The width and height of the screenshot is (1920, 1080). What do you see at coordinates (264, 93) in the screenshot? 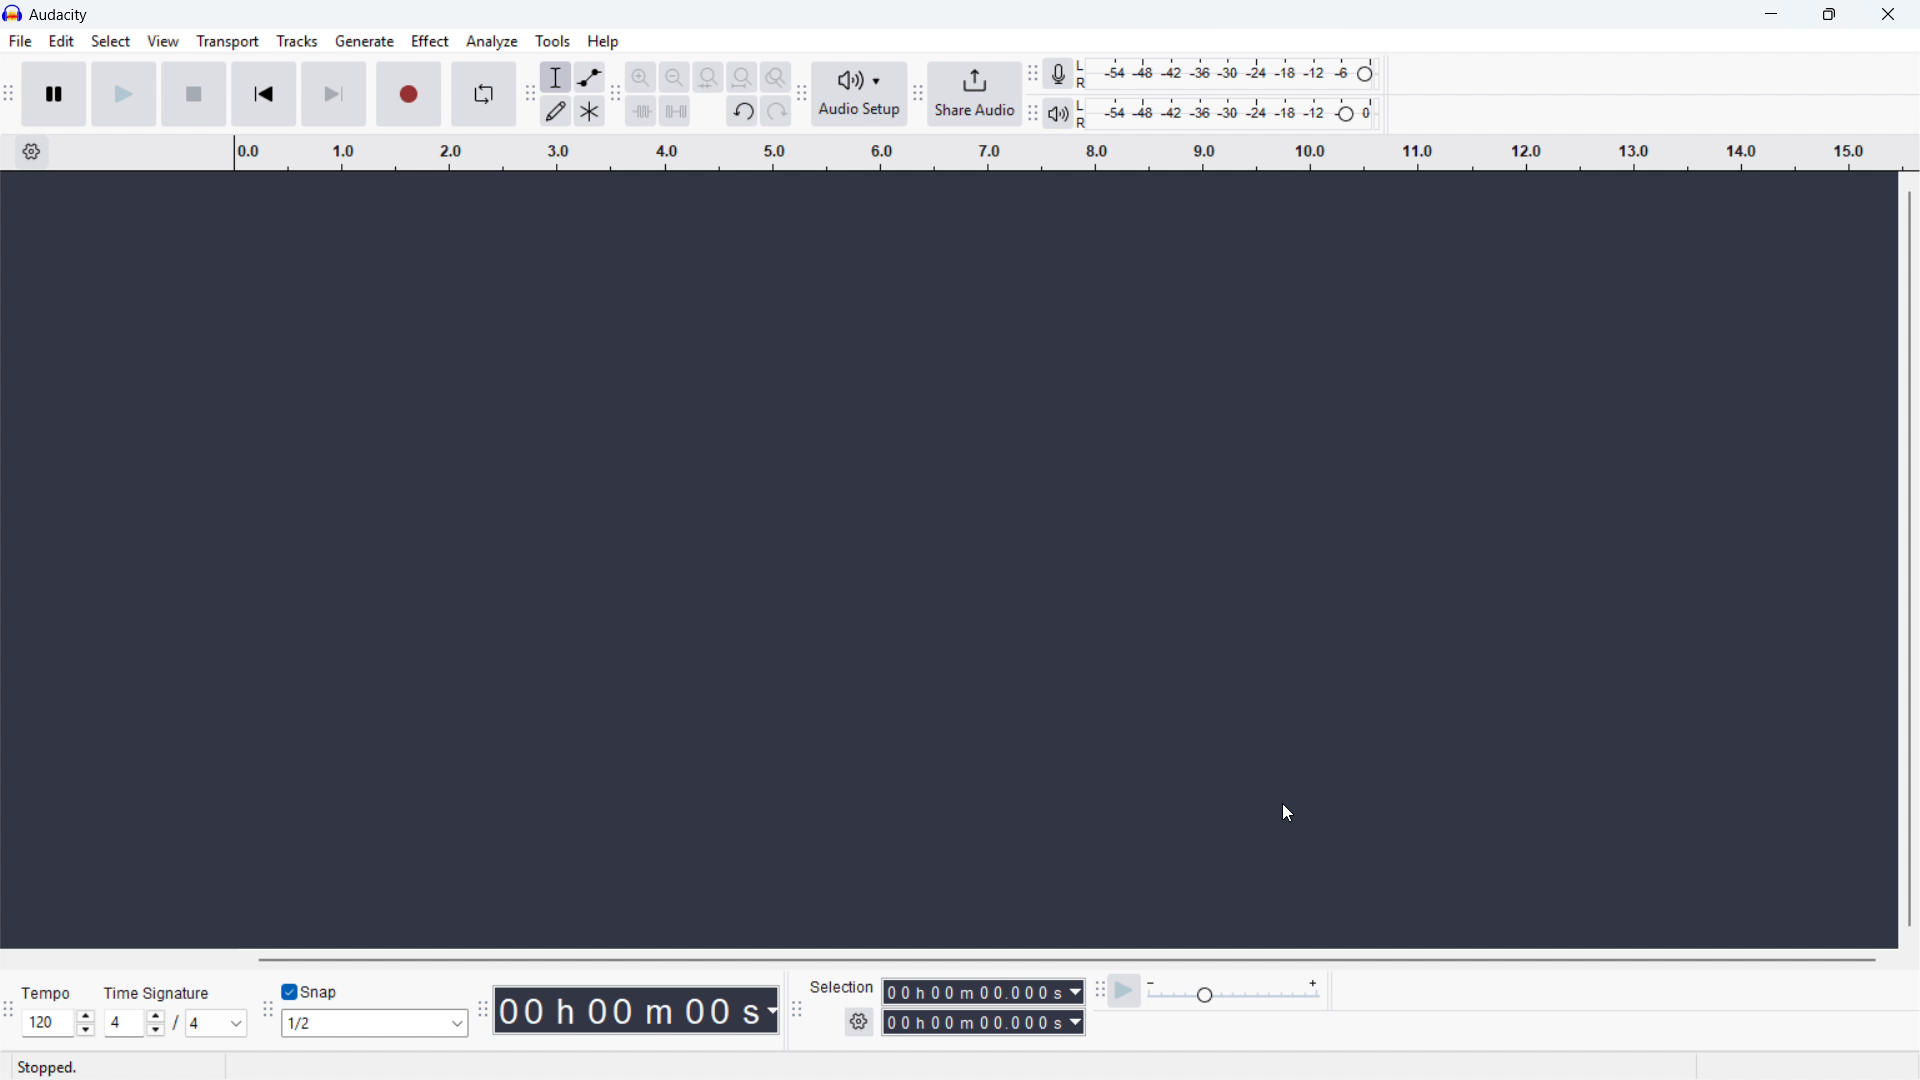
I see `skip to start` at bounding box center [264, 93].